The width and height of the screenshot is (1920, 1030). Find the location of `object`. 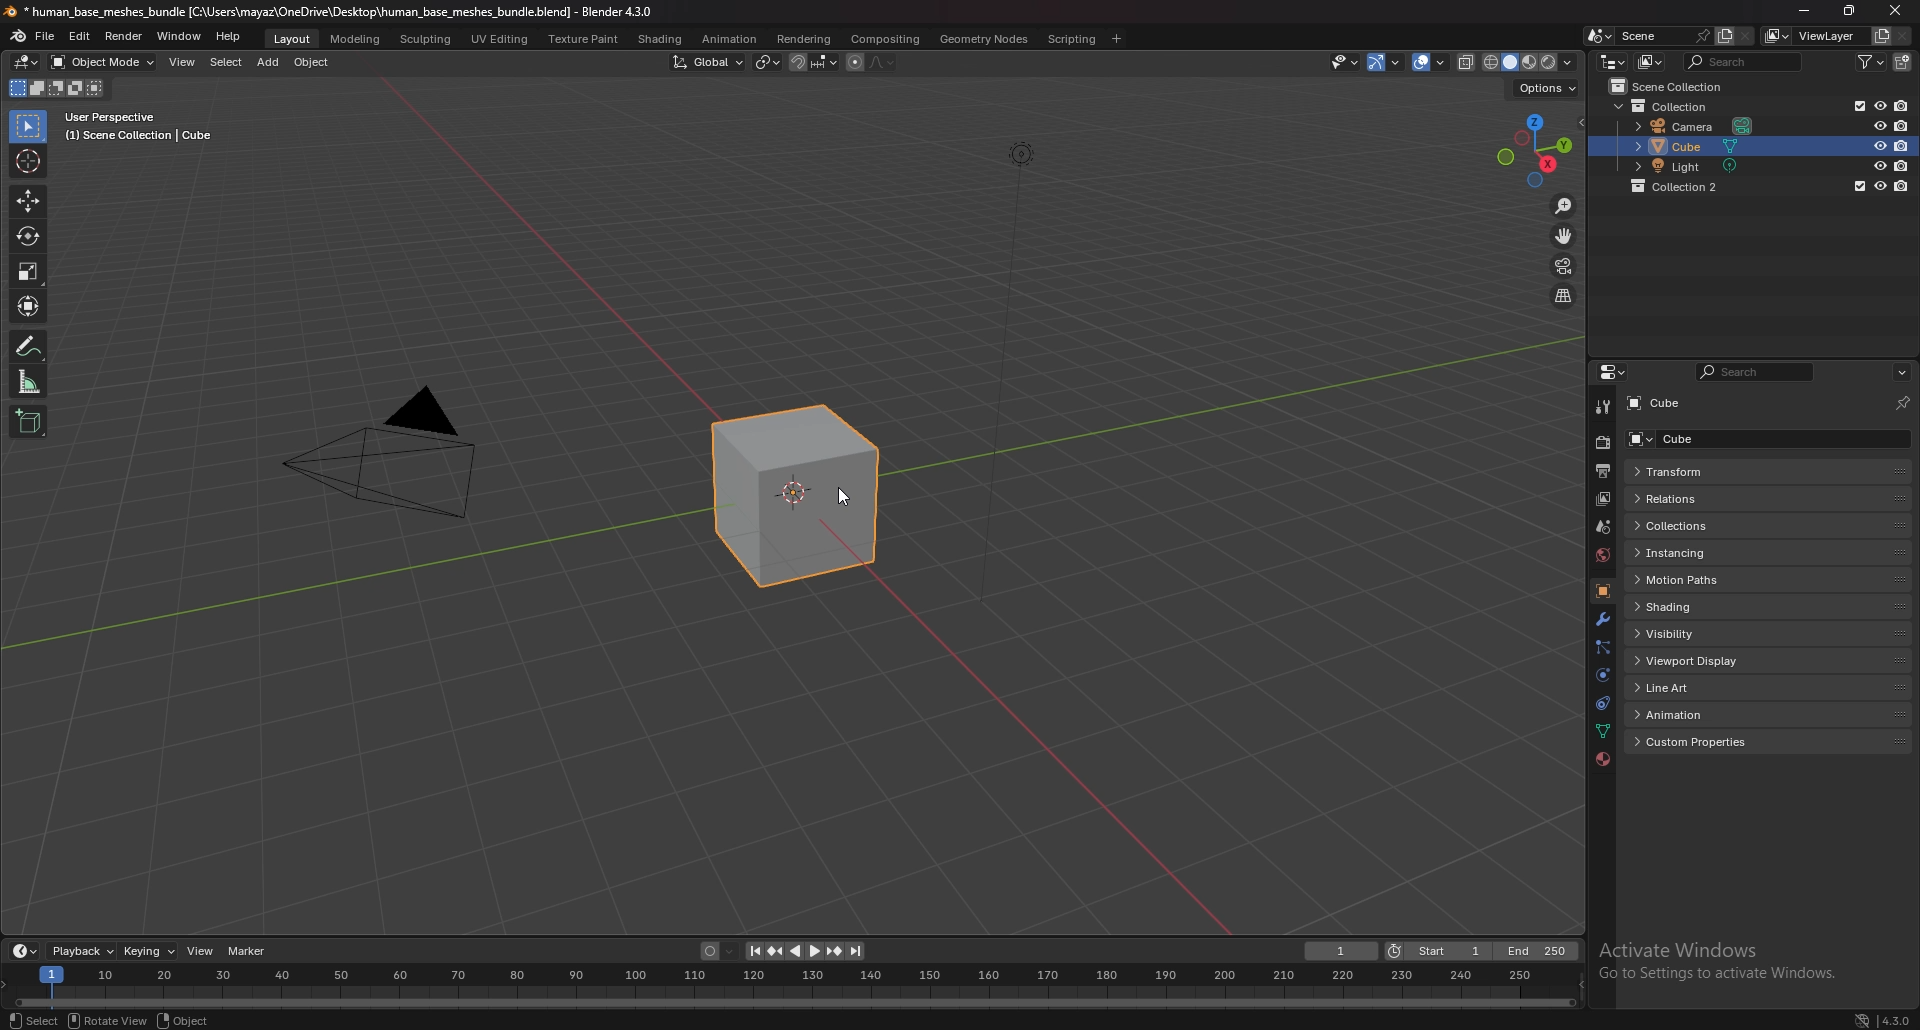

object is located at coordinates (184, 1019).